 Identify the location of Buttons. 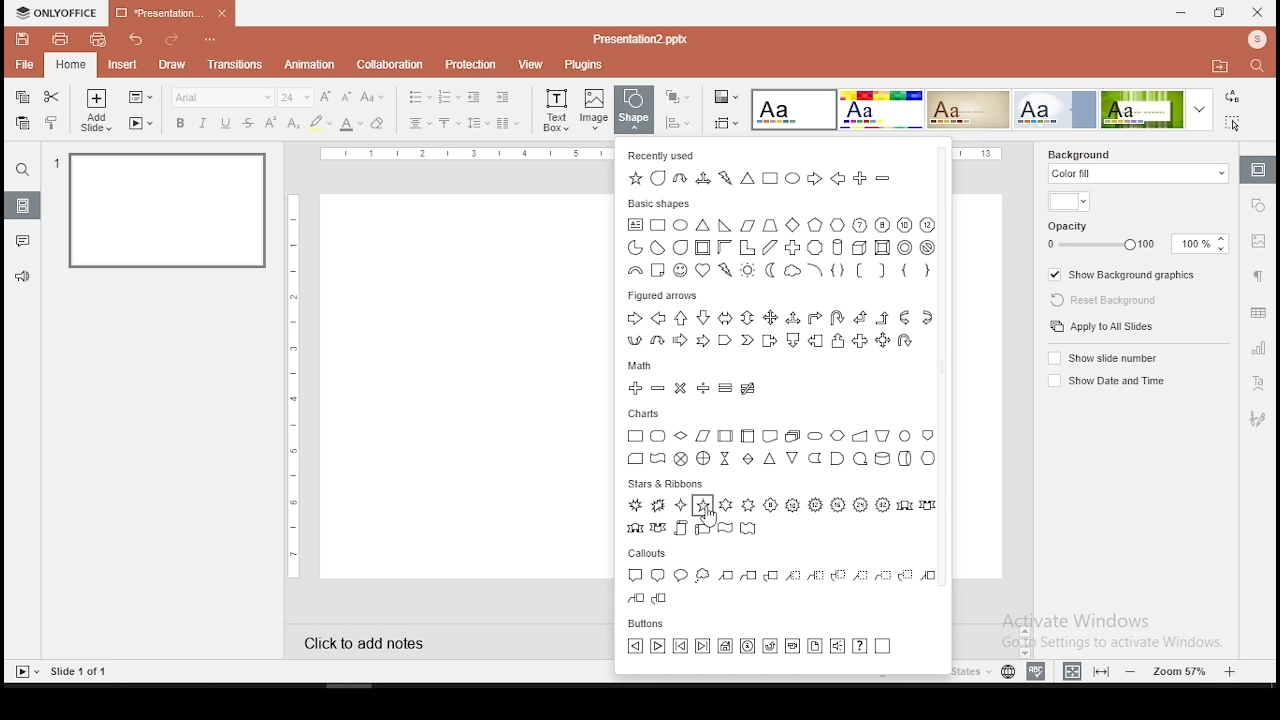
(760, 648).